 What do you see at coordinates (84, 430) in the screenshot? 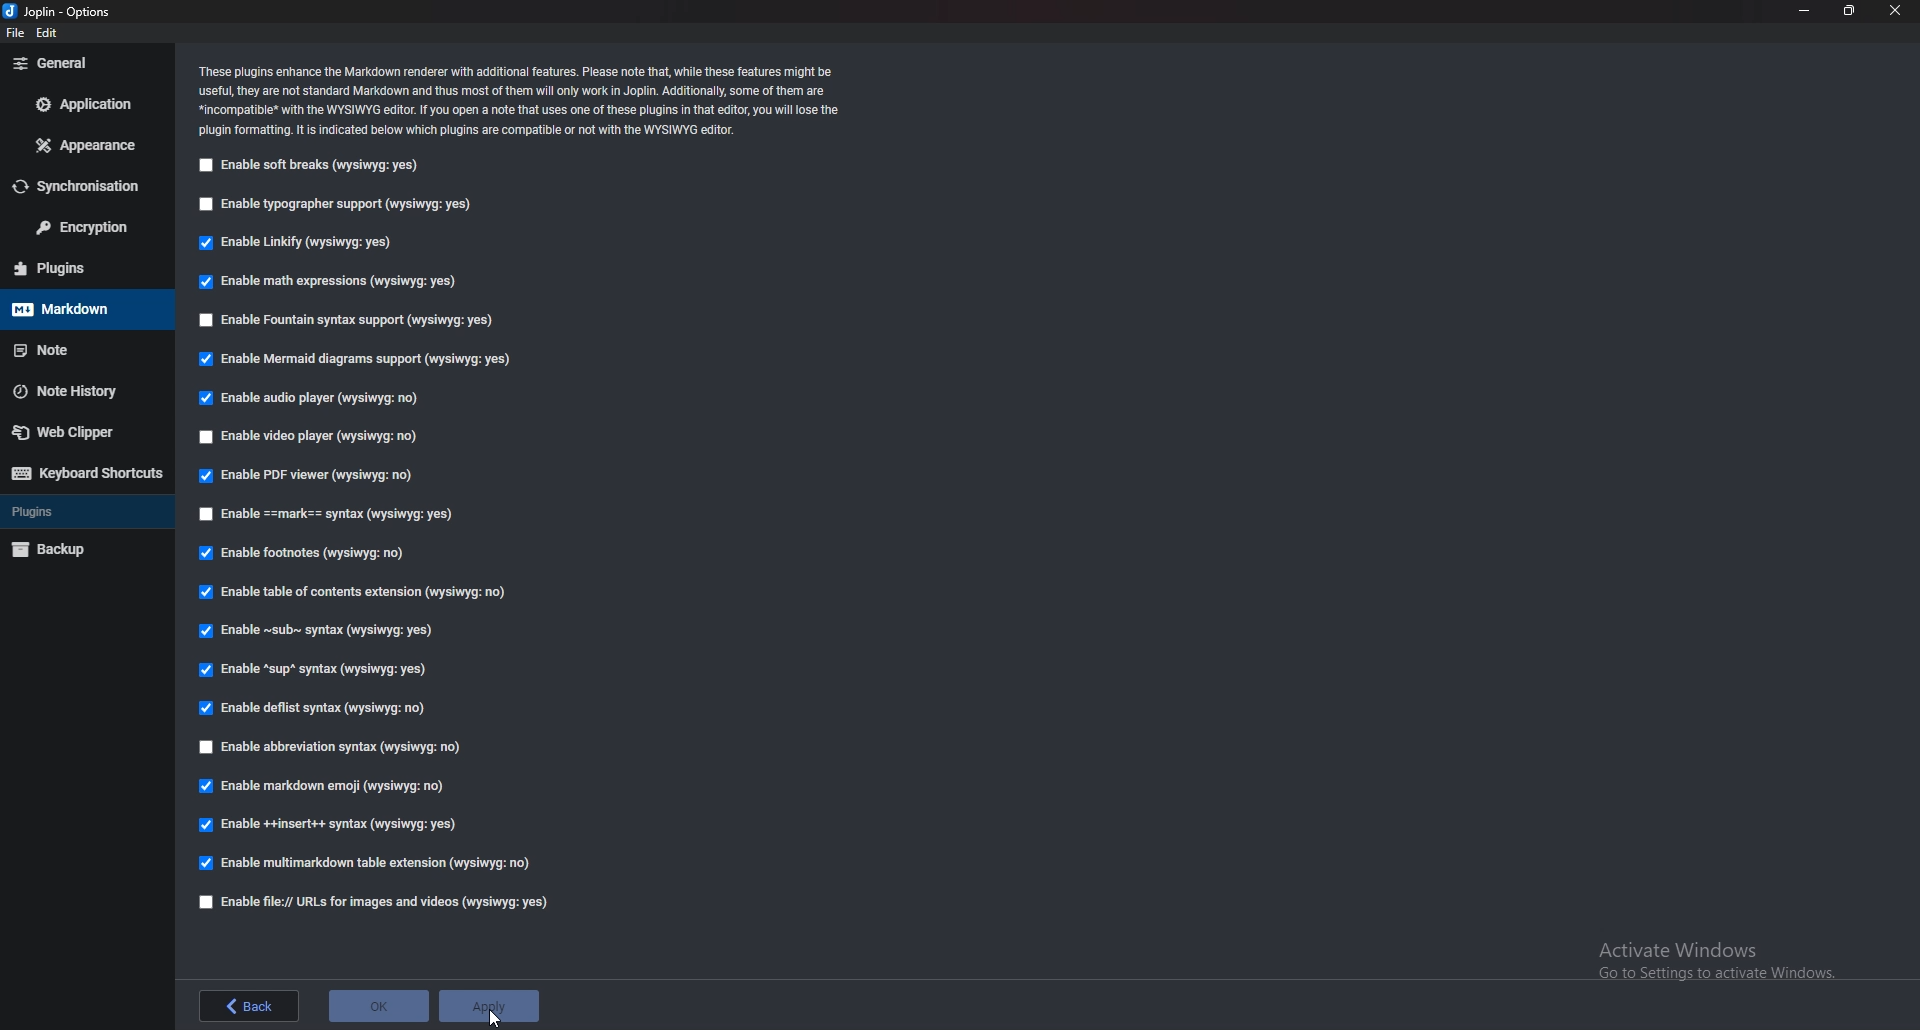
I see `Web Clipper` at bounding box center [84, 430].